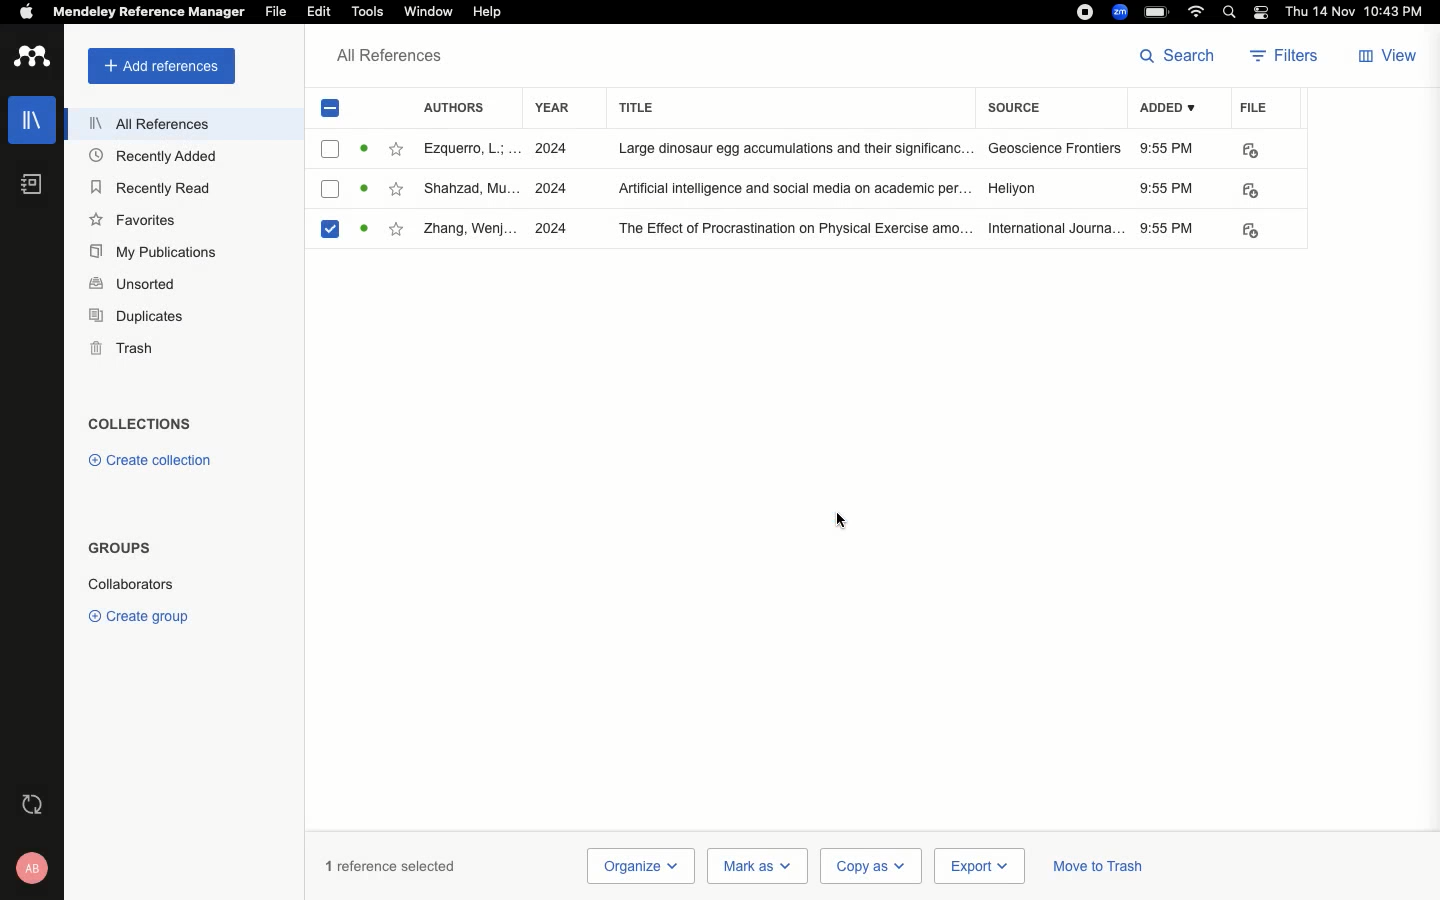  I want to click on Edit, so click(320, 13).